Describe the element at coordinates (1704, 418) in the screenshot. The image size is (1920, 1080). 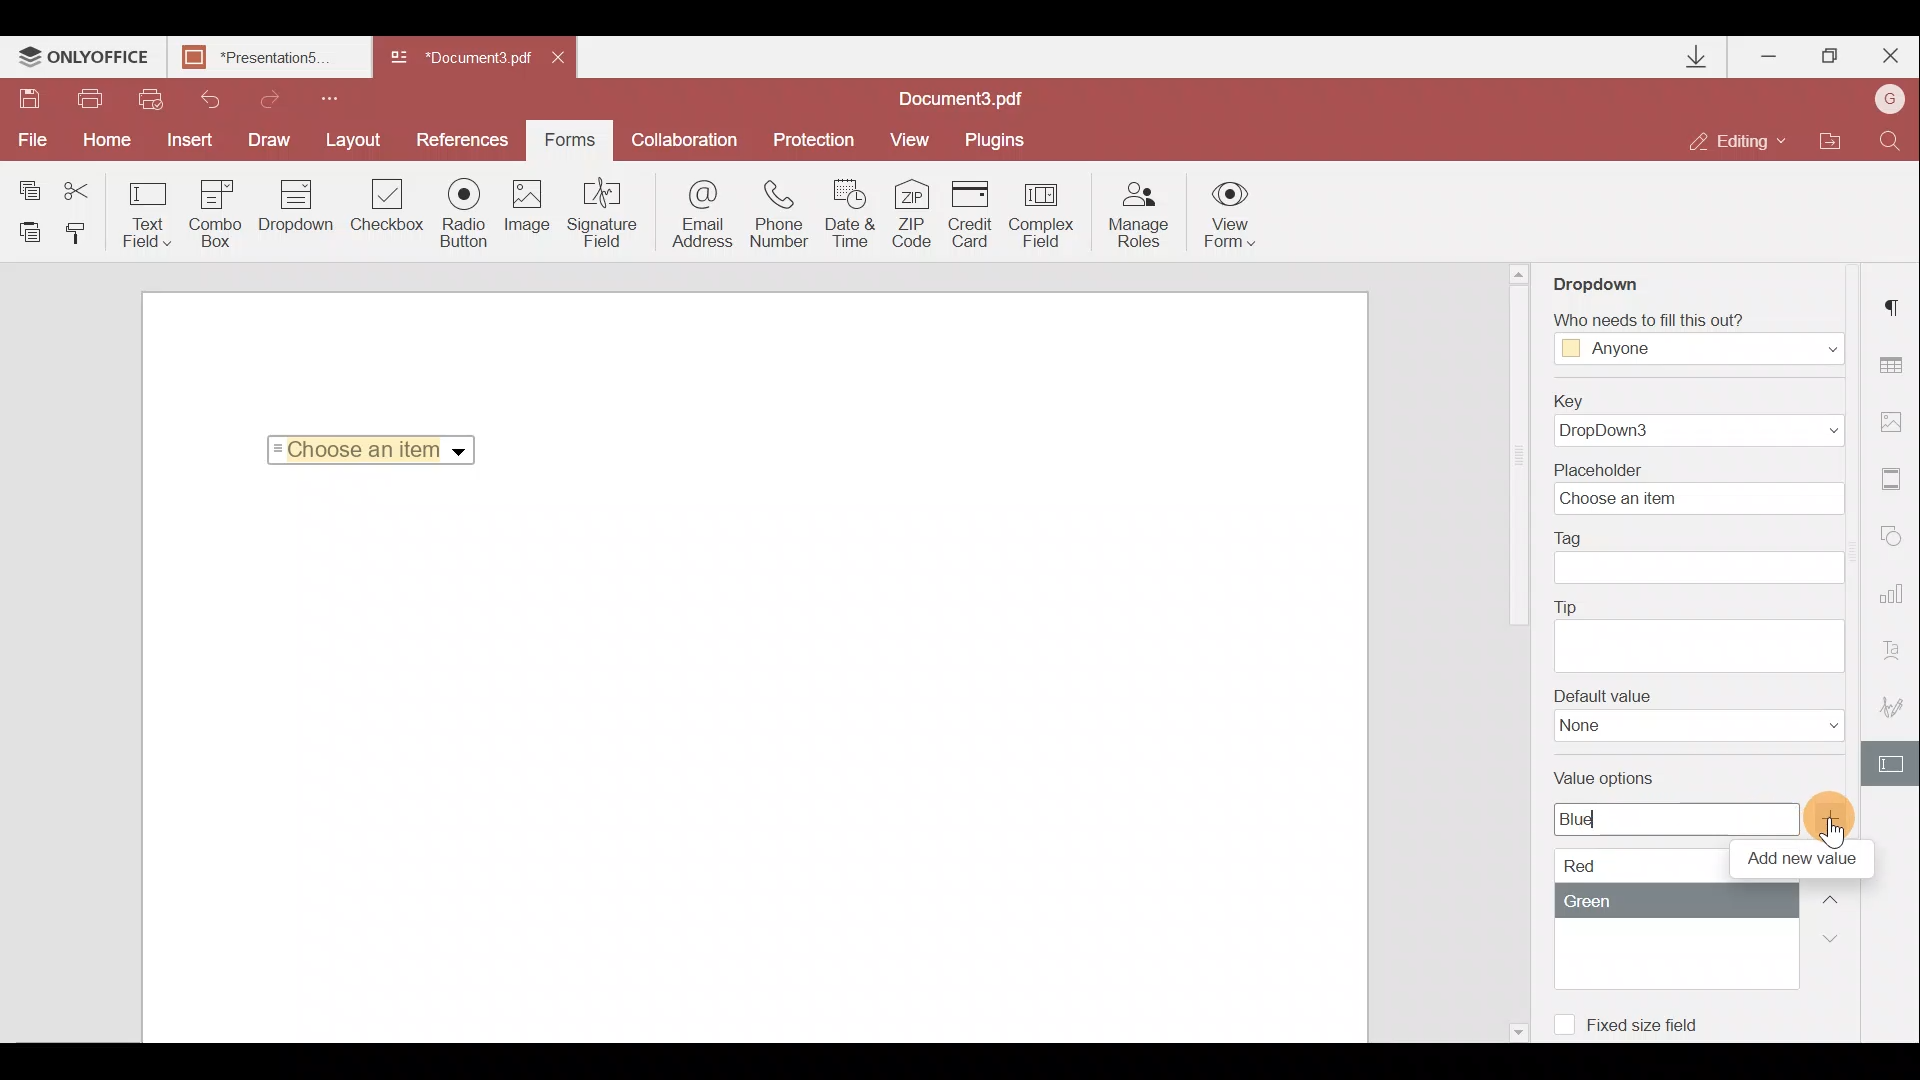
I see `Key` at that location.